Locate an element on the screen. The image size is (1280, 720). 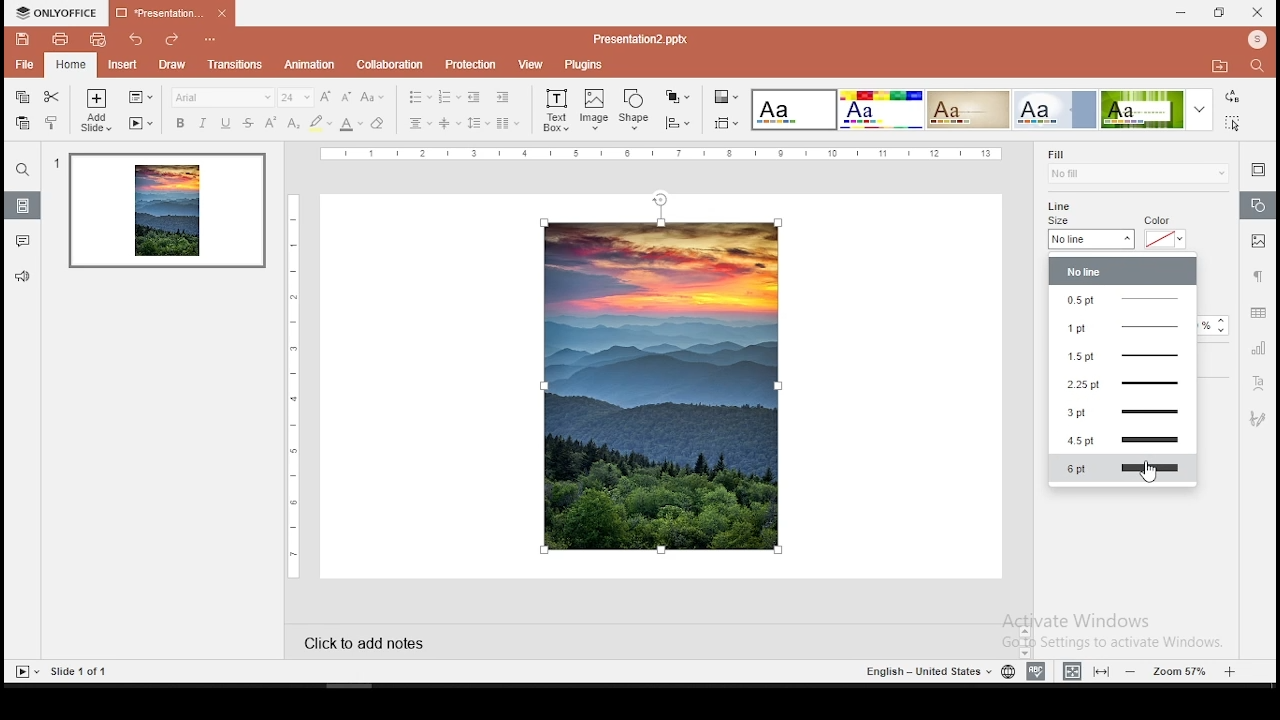
configure quick action toolbar is located at coordinates (208, 41).